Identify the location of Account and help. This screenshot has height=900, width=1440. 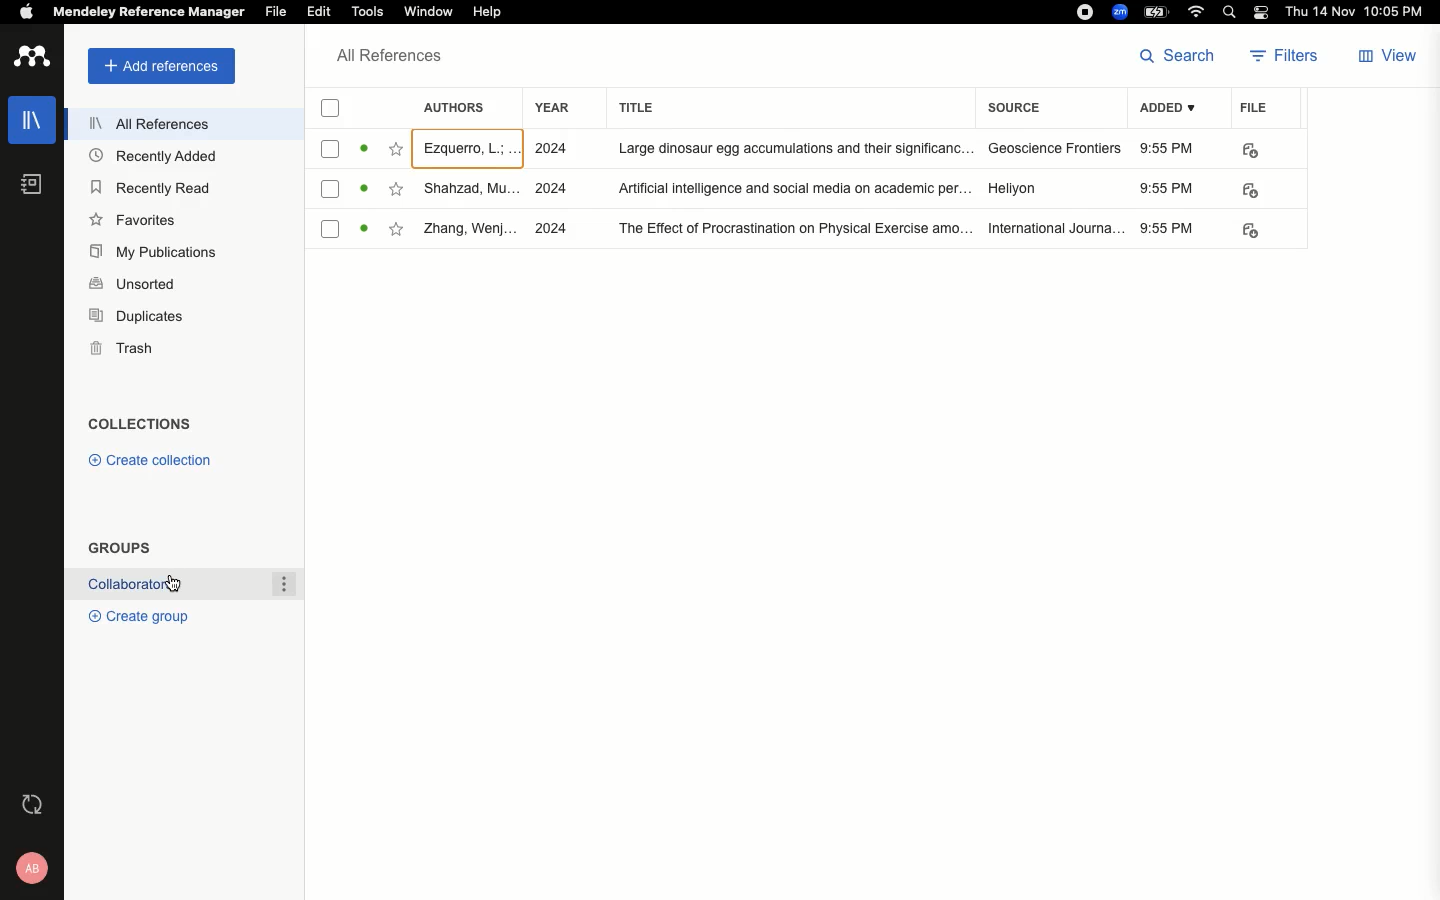
(39, 867).